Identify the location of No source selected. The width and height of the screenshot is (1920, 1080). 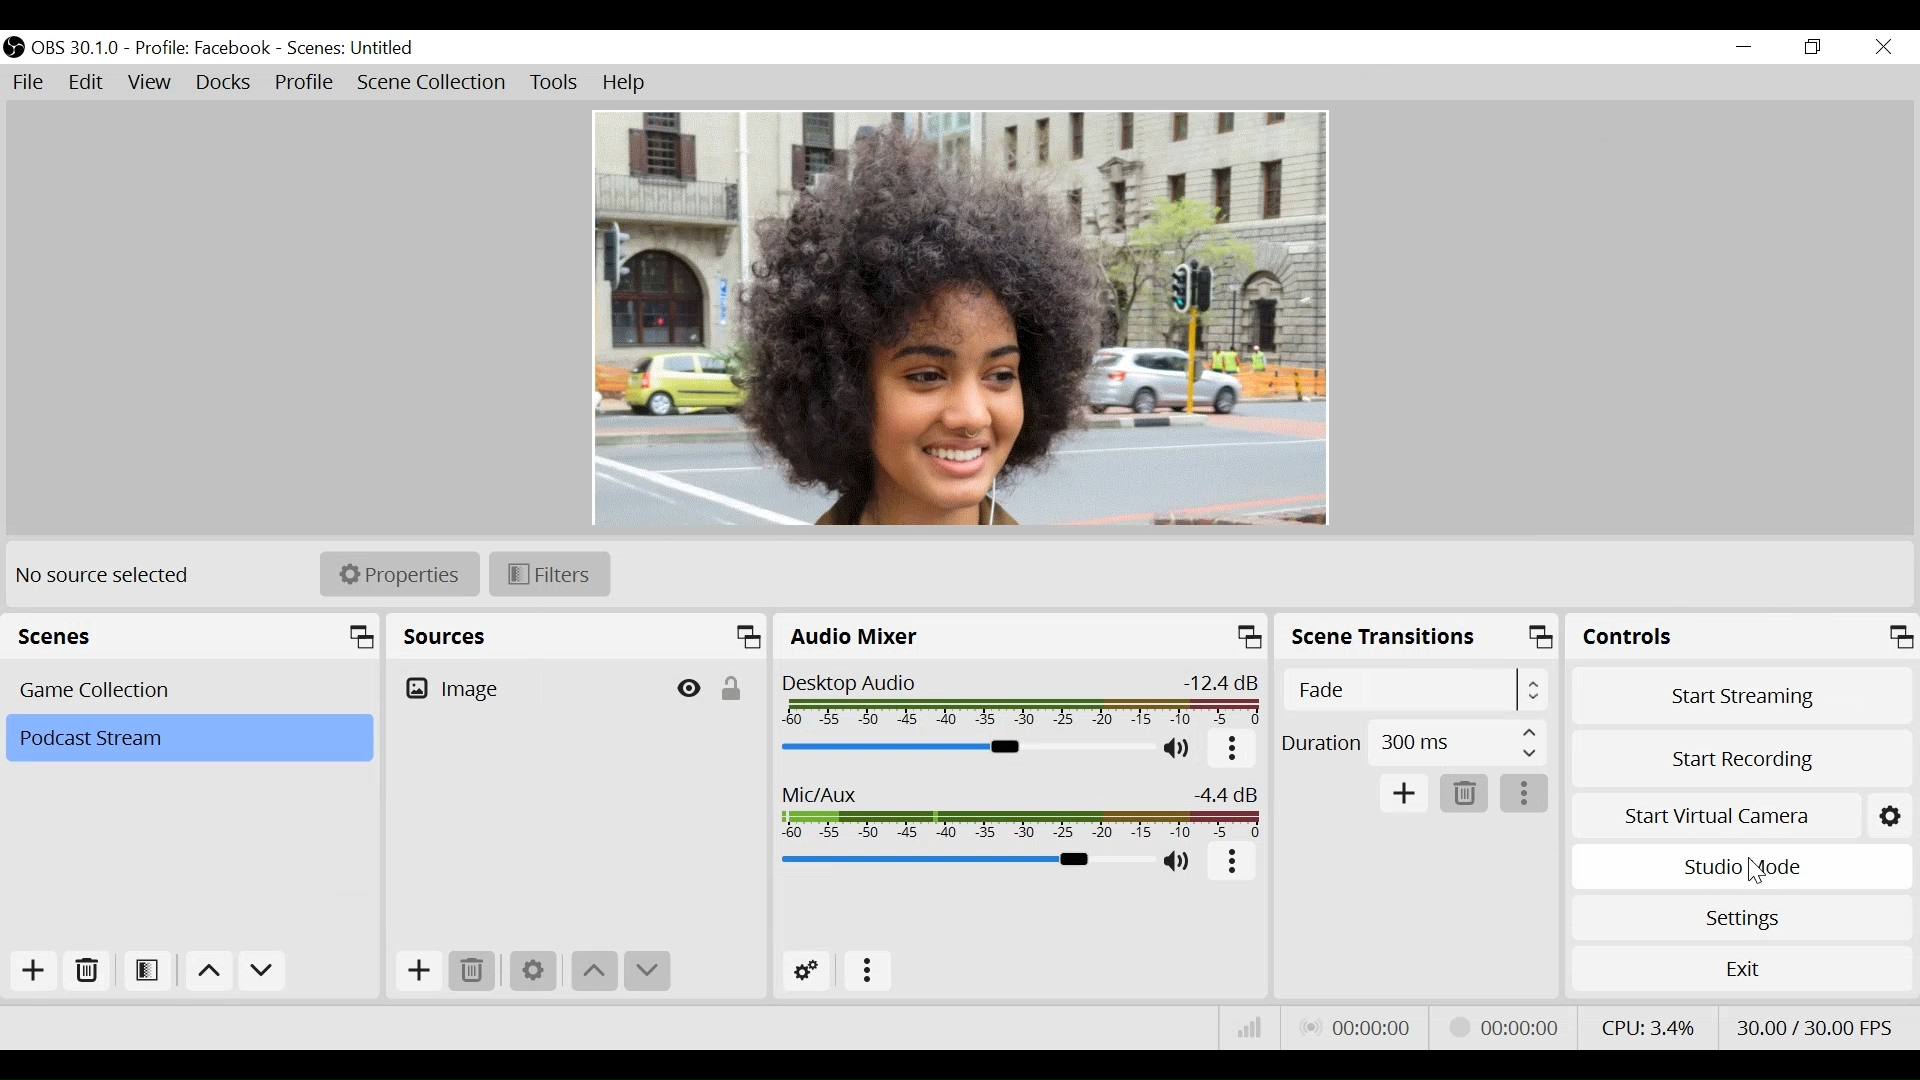
(110, 575).